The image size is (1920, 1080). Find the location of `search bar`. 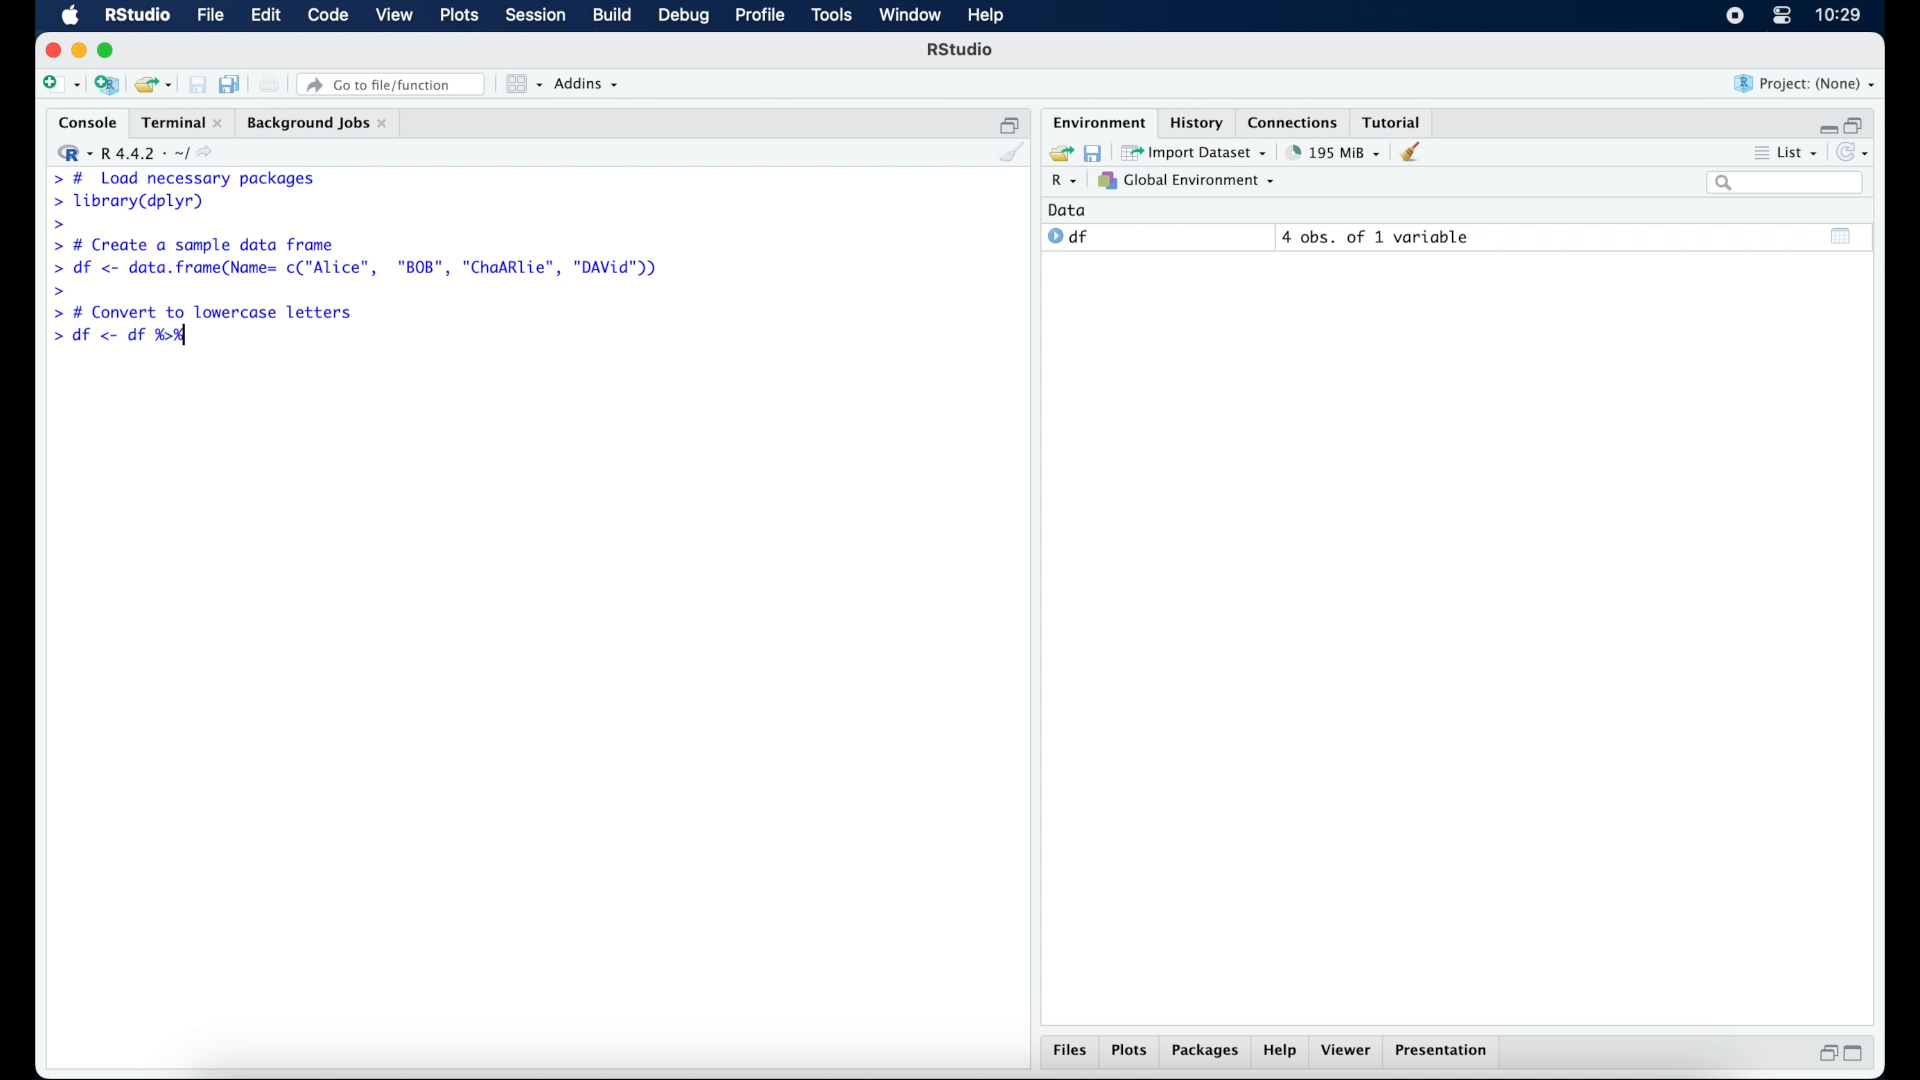

search bar is located at coordinates (1784, 184).